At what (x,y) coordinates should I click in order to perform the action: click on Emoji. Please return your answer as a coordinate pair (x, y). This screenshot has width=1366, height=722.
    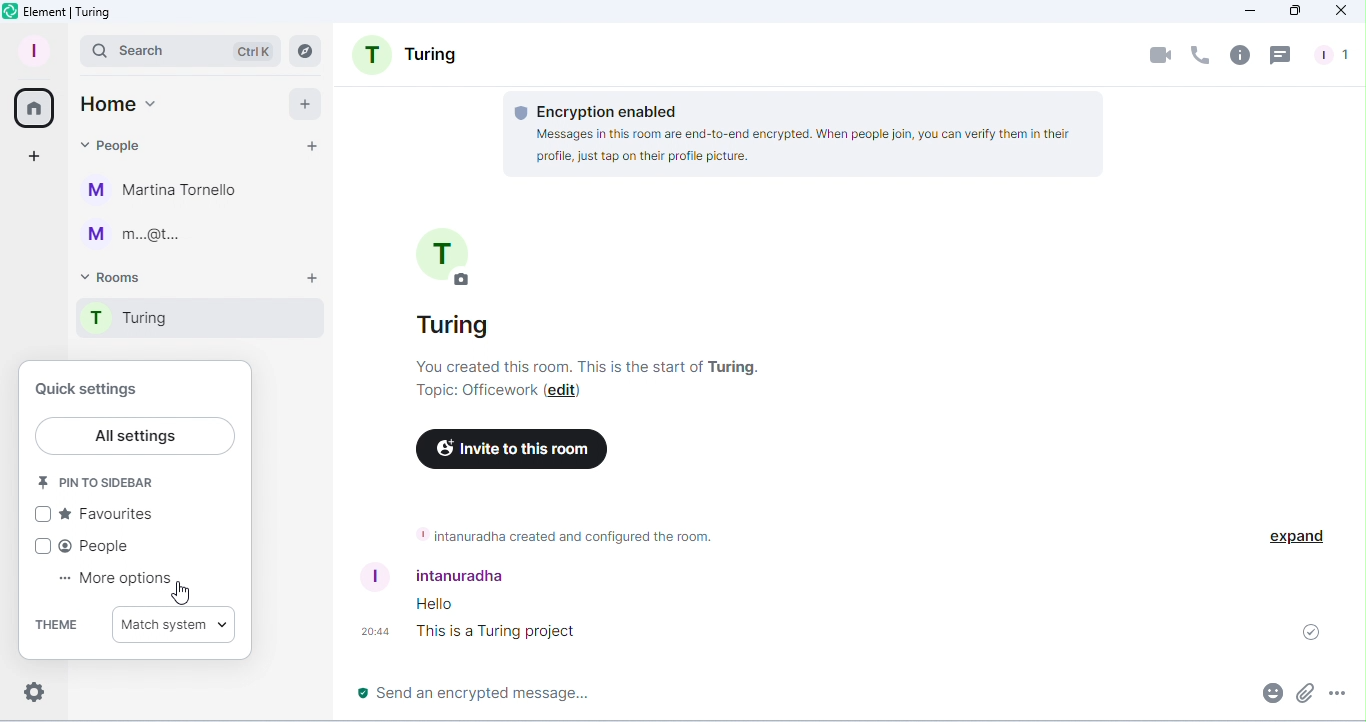
    Looking at the image, I should click on (1270, 691).